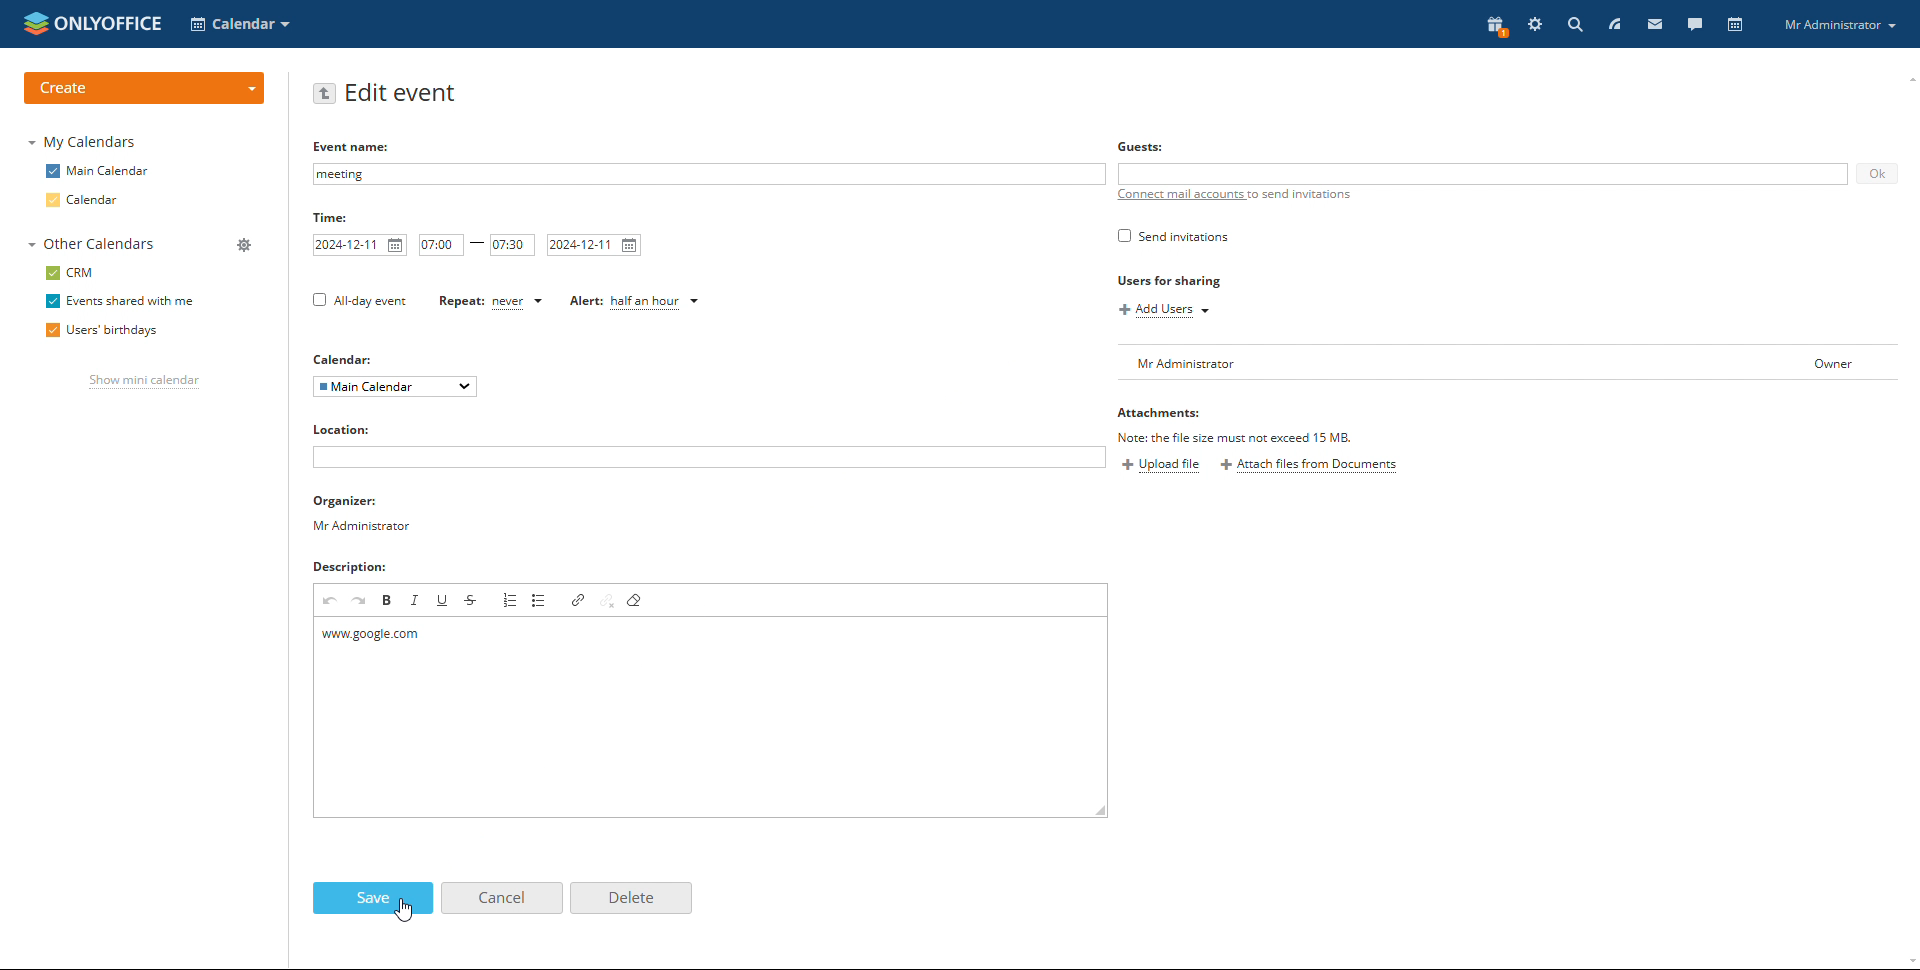  I want to click on go back, so click(325, 94).